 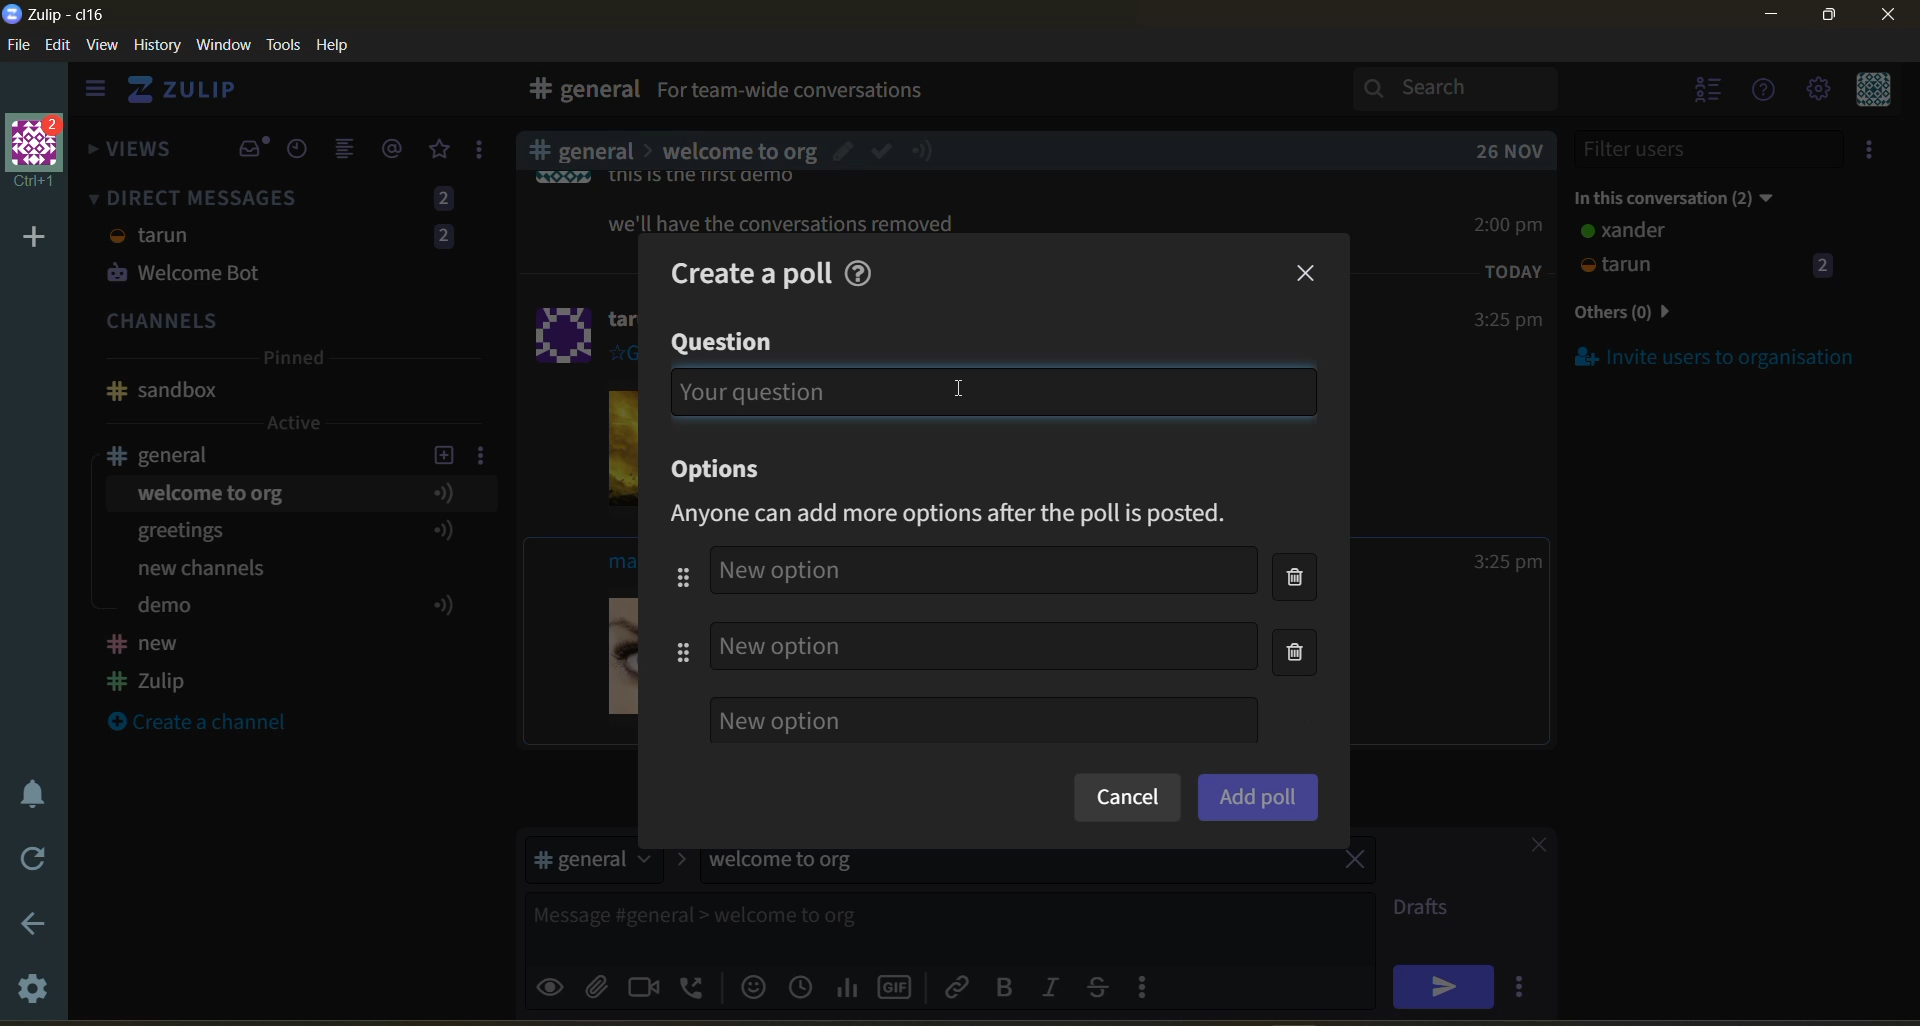 I want to click on combined feed, so click(x=353, y=152).